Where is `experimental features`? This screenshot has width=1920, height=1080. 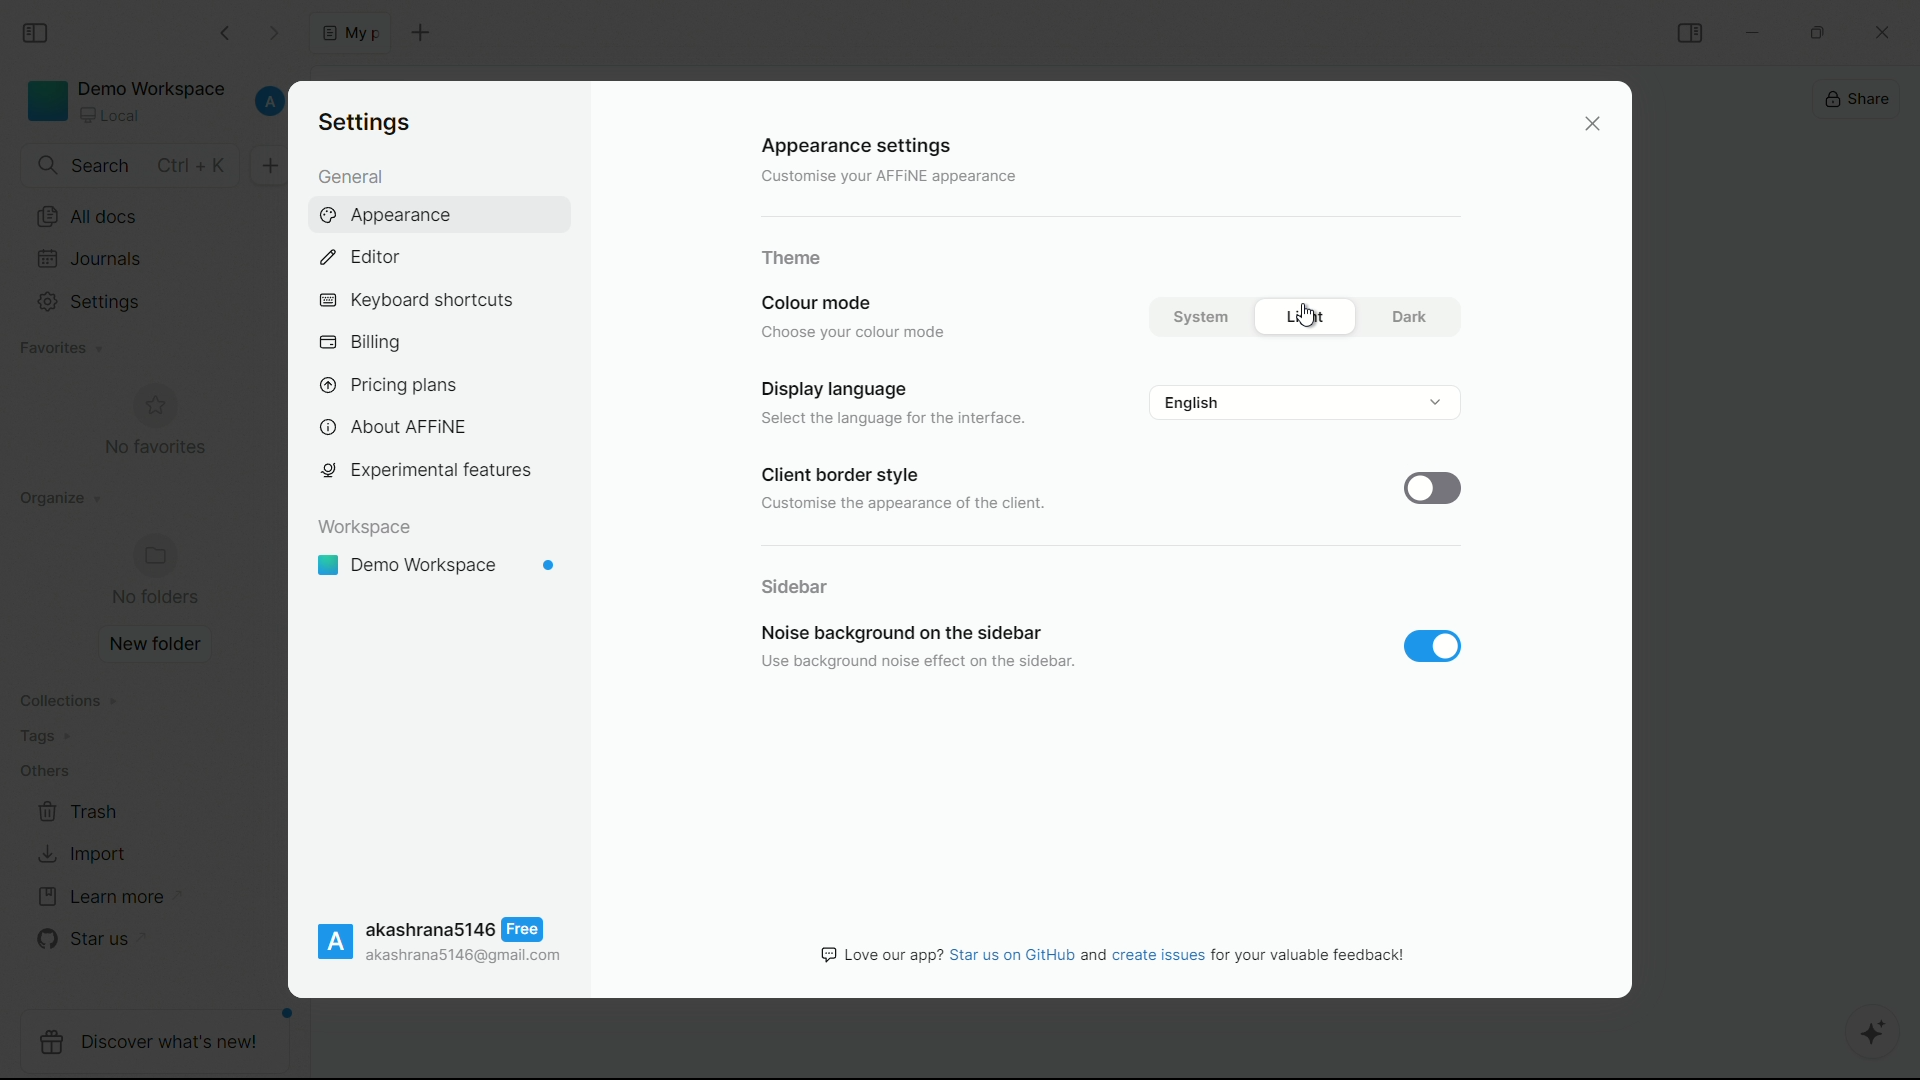 experimental features is located at coordinates (425, 471).